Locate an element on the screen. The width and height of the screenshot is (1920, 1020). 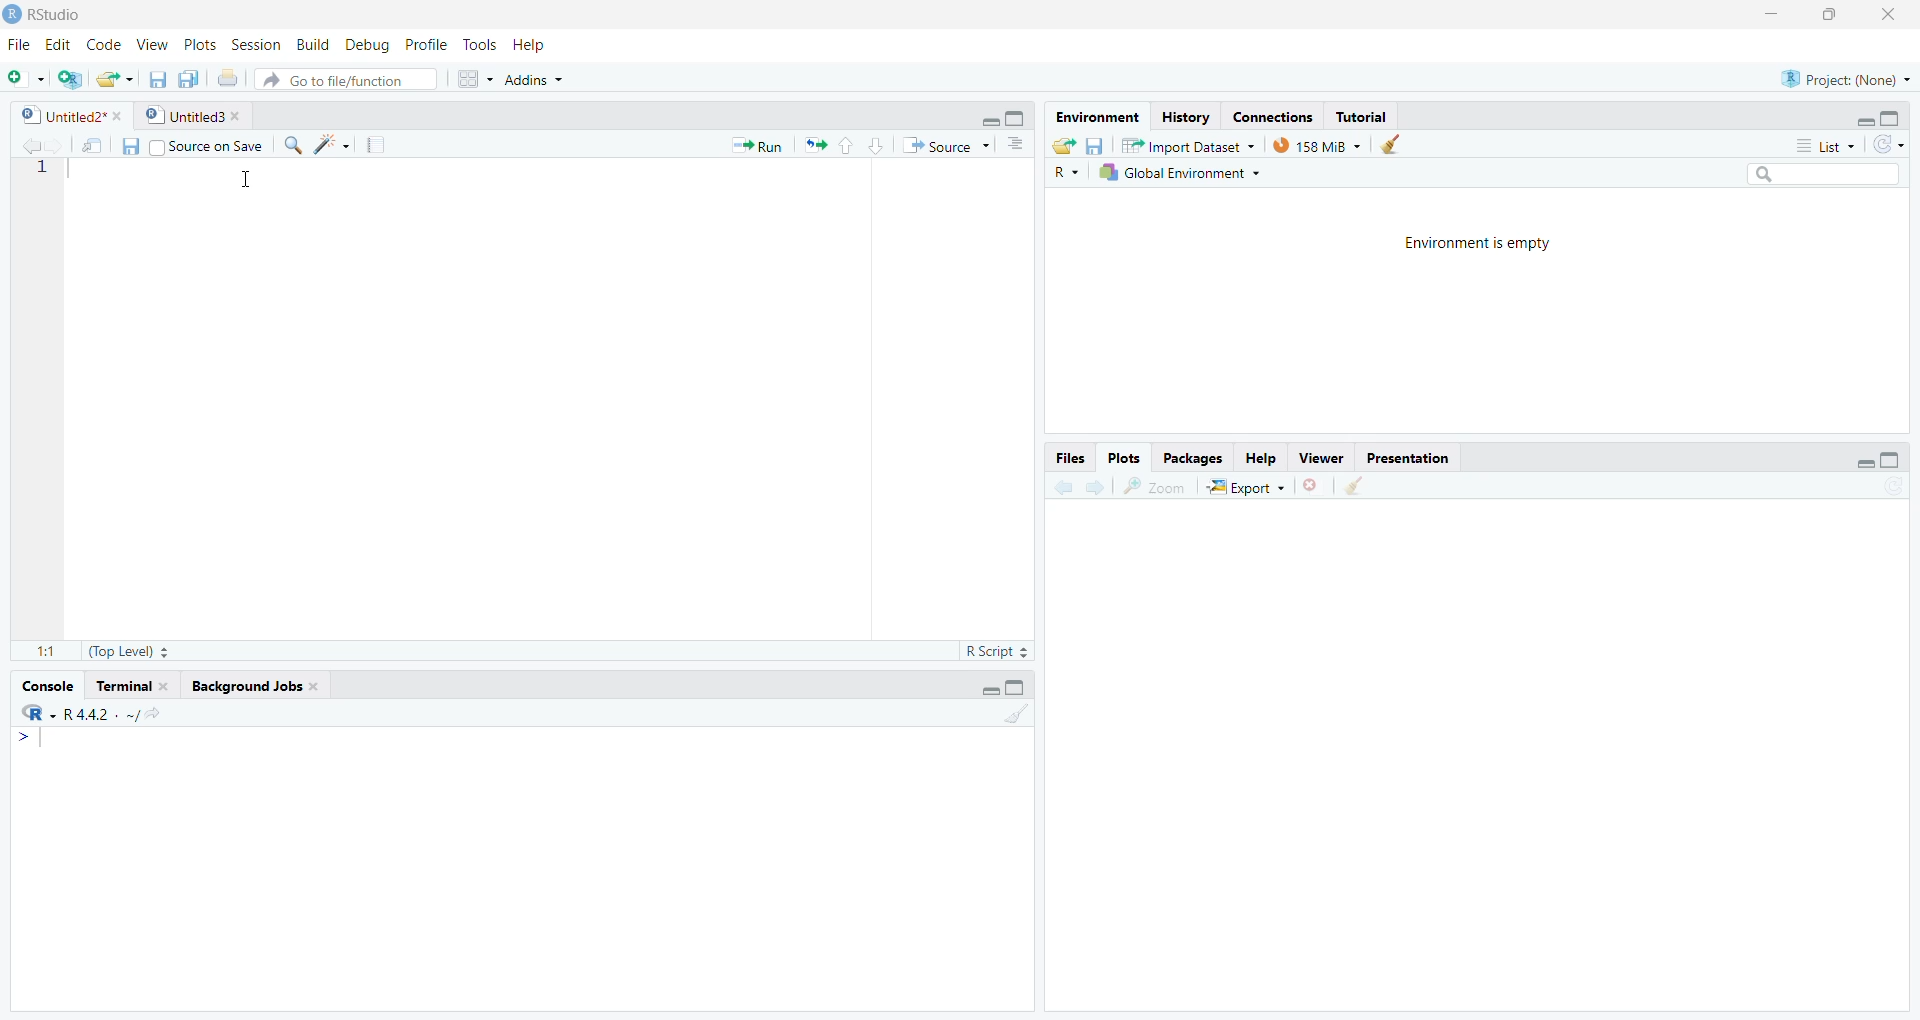
View is located at coordinates (148, 42).